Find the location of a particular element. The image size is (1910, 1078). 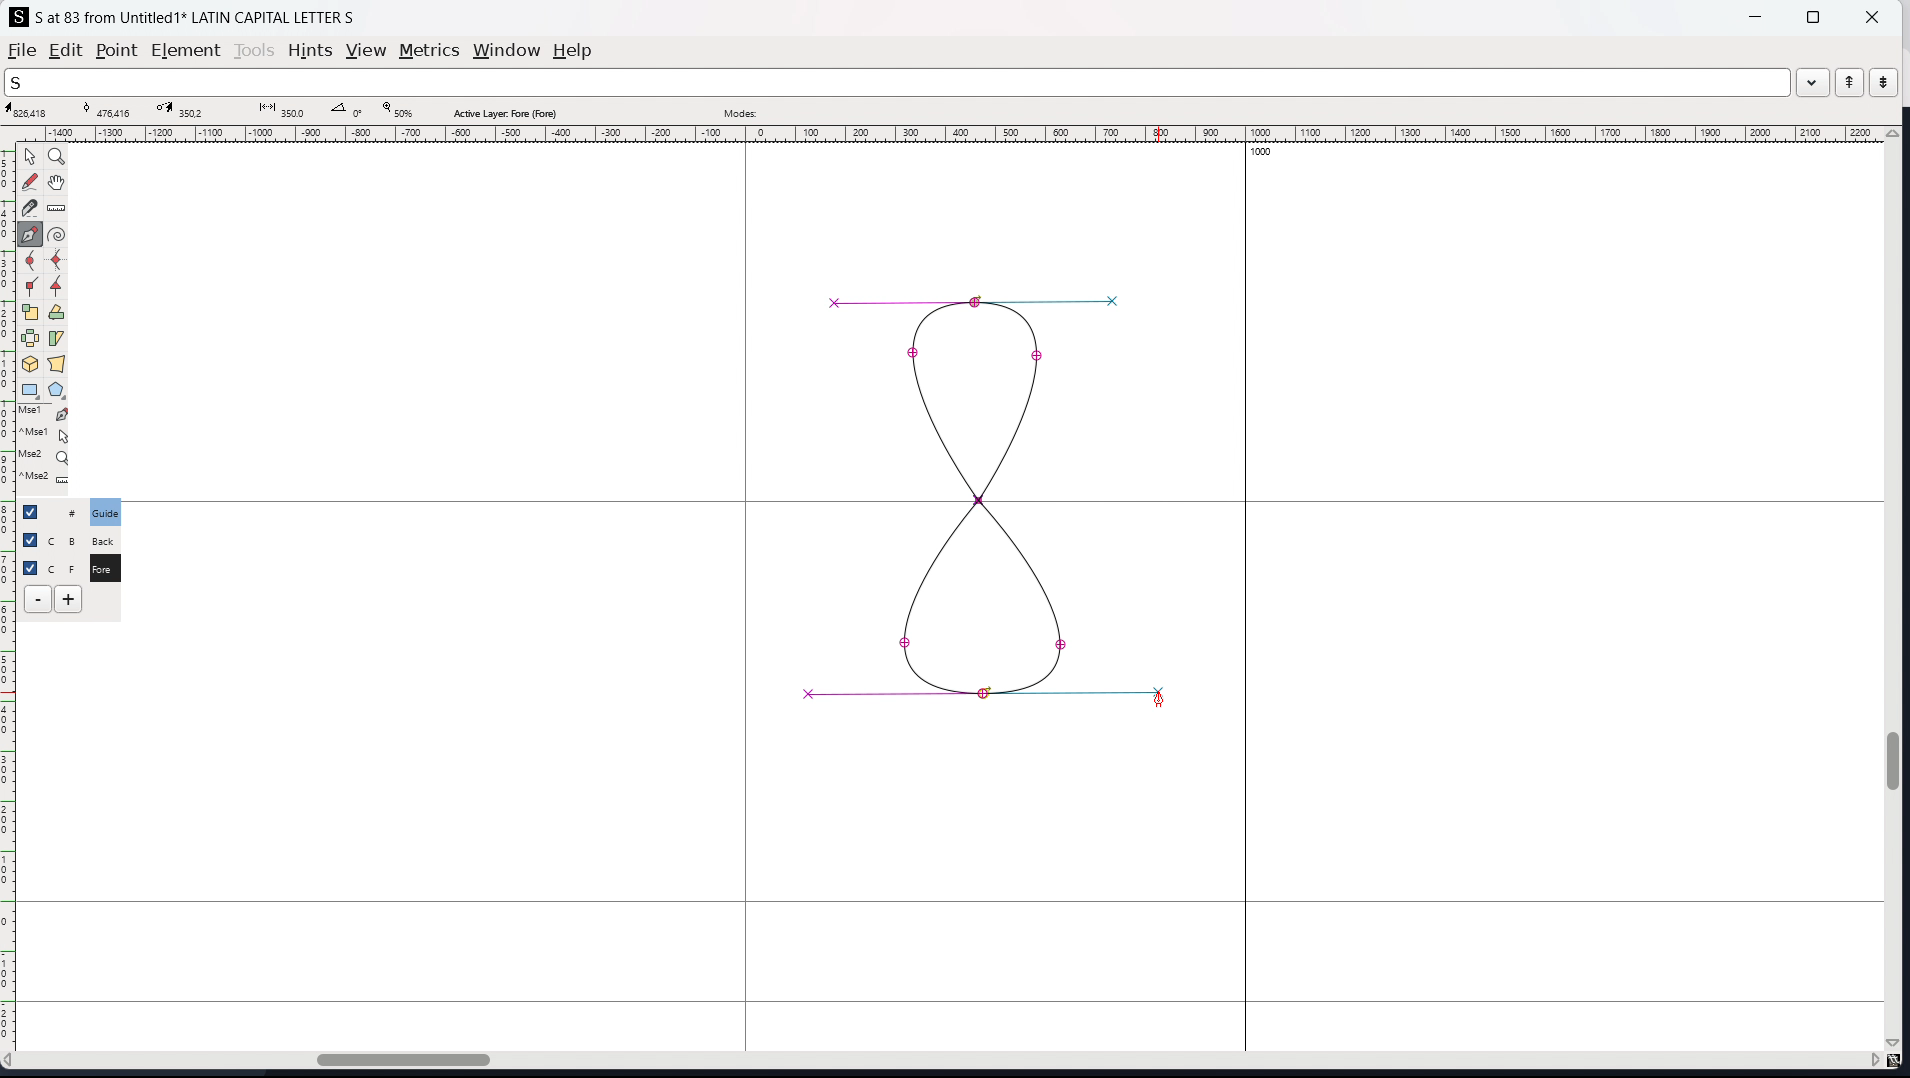

S at 83 from Untitled 1 LATIN CAPITAL LETTER S is located at coordinates (196, 16).